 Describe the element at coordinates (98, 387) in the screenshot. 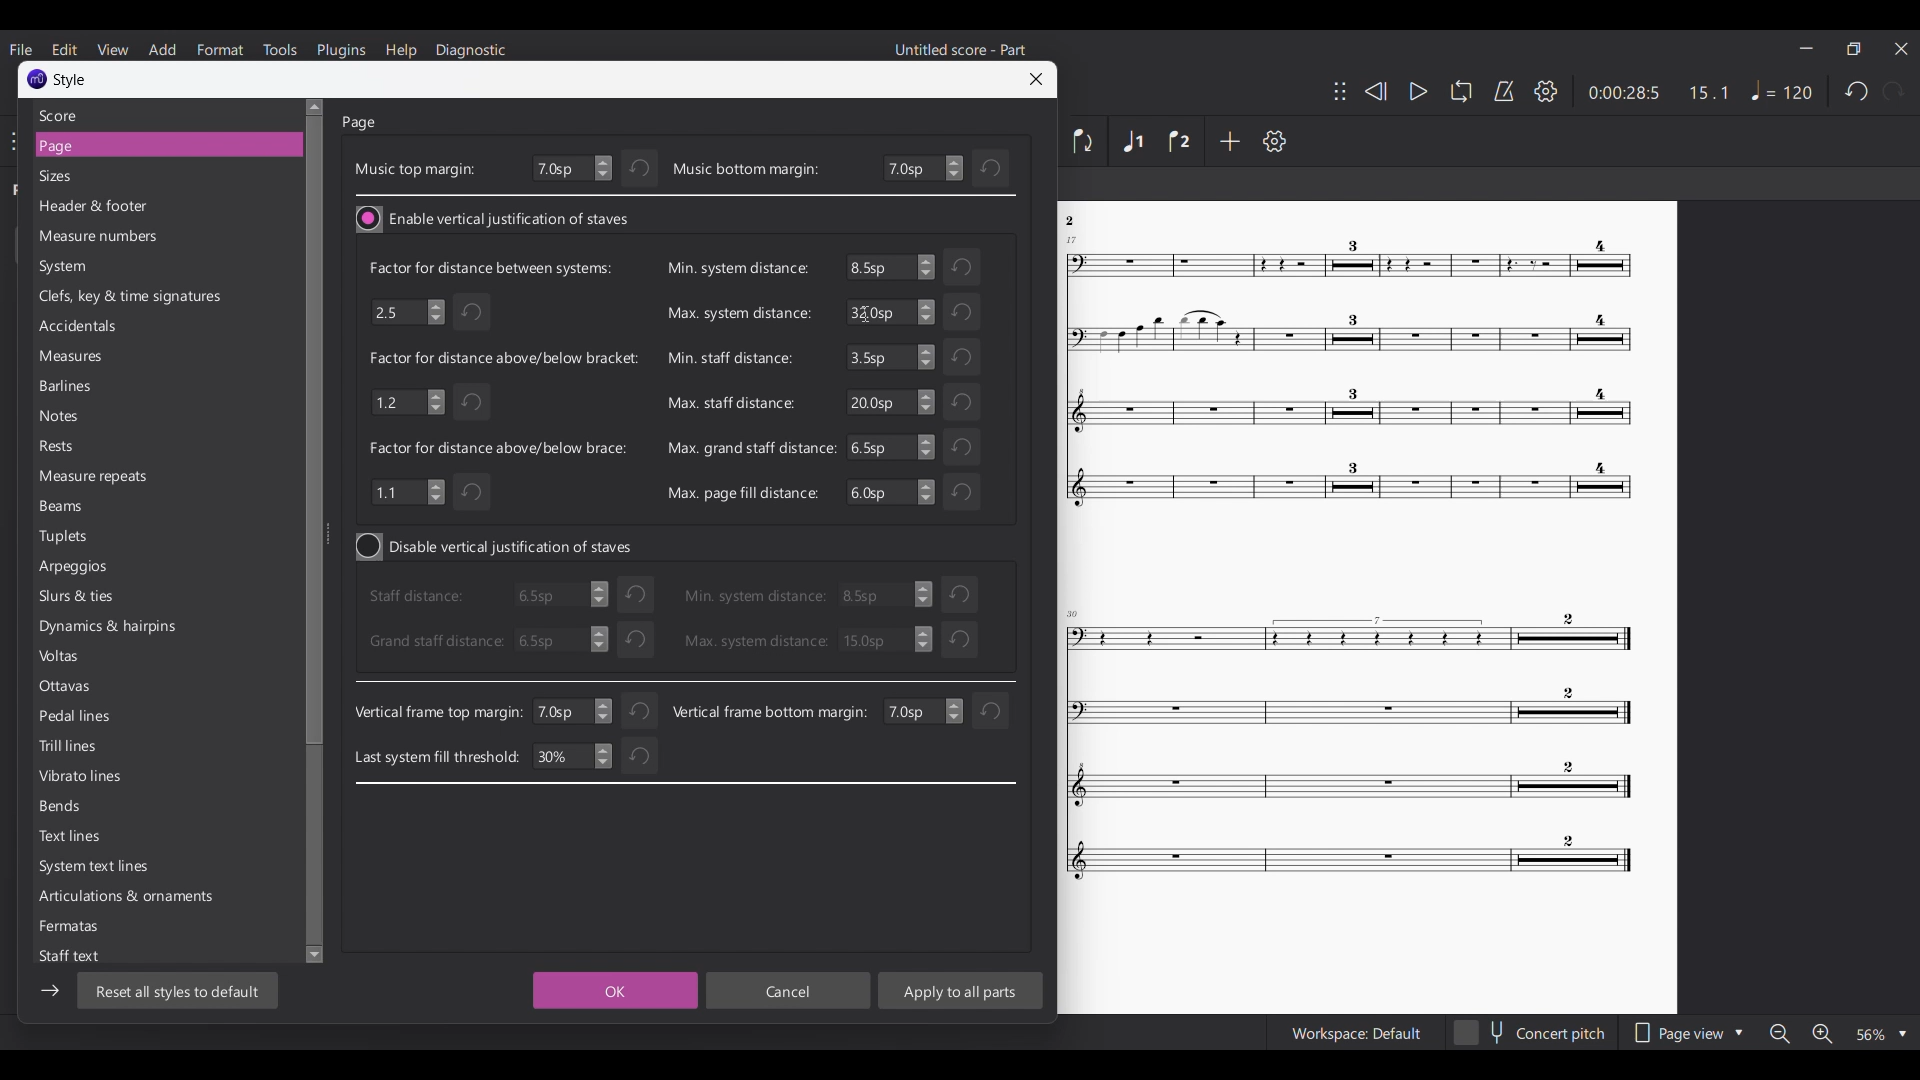

I see `Barlines` at that location.